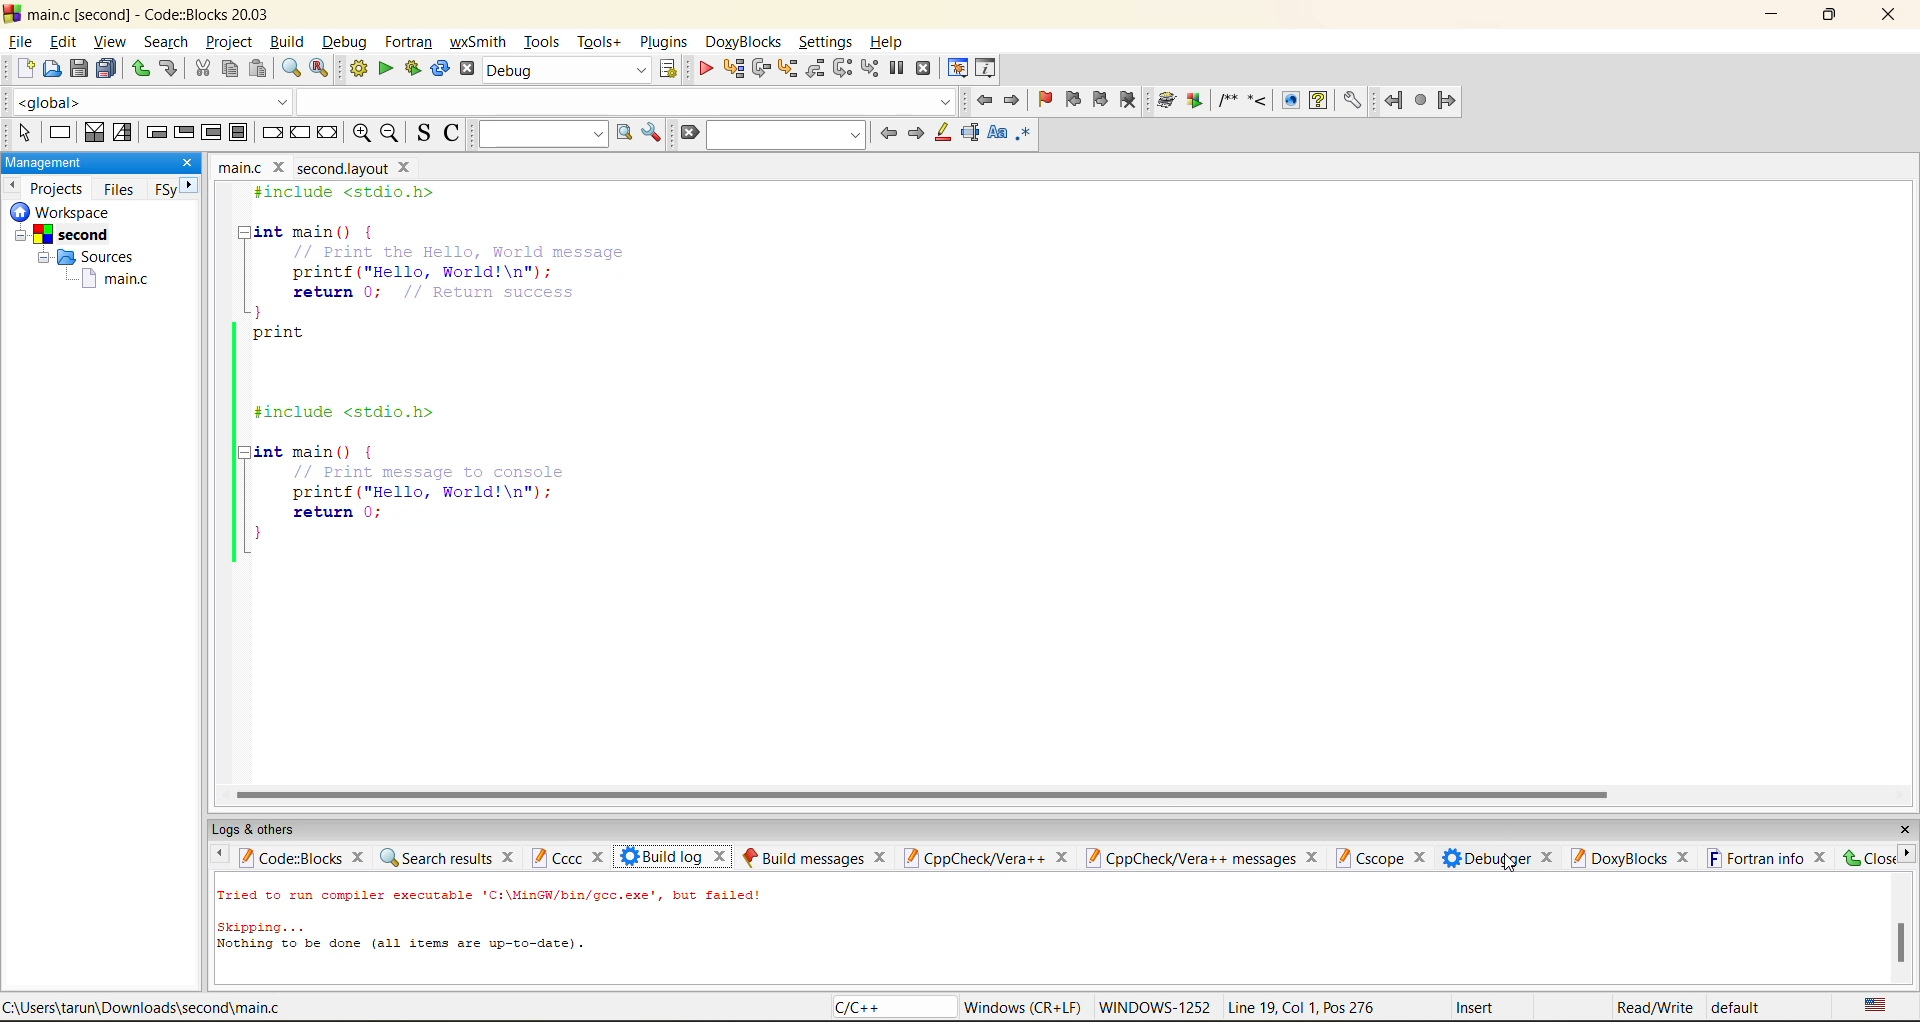  What do you see at coordinates (60, 187) in the screenshot?
I see `projects` at bounding box center [60, 187].